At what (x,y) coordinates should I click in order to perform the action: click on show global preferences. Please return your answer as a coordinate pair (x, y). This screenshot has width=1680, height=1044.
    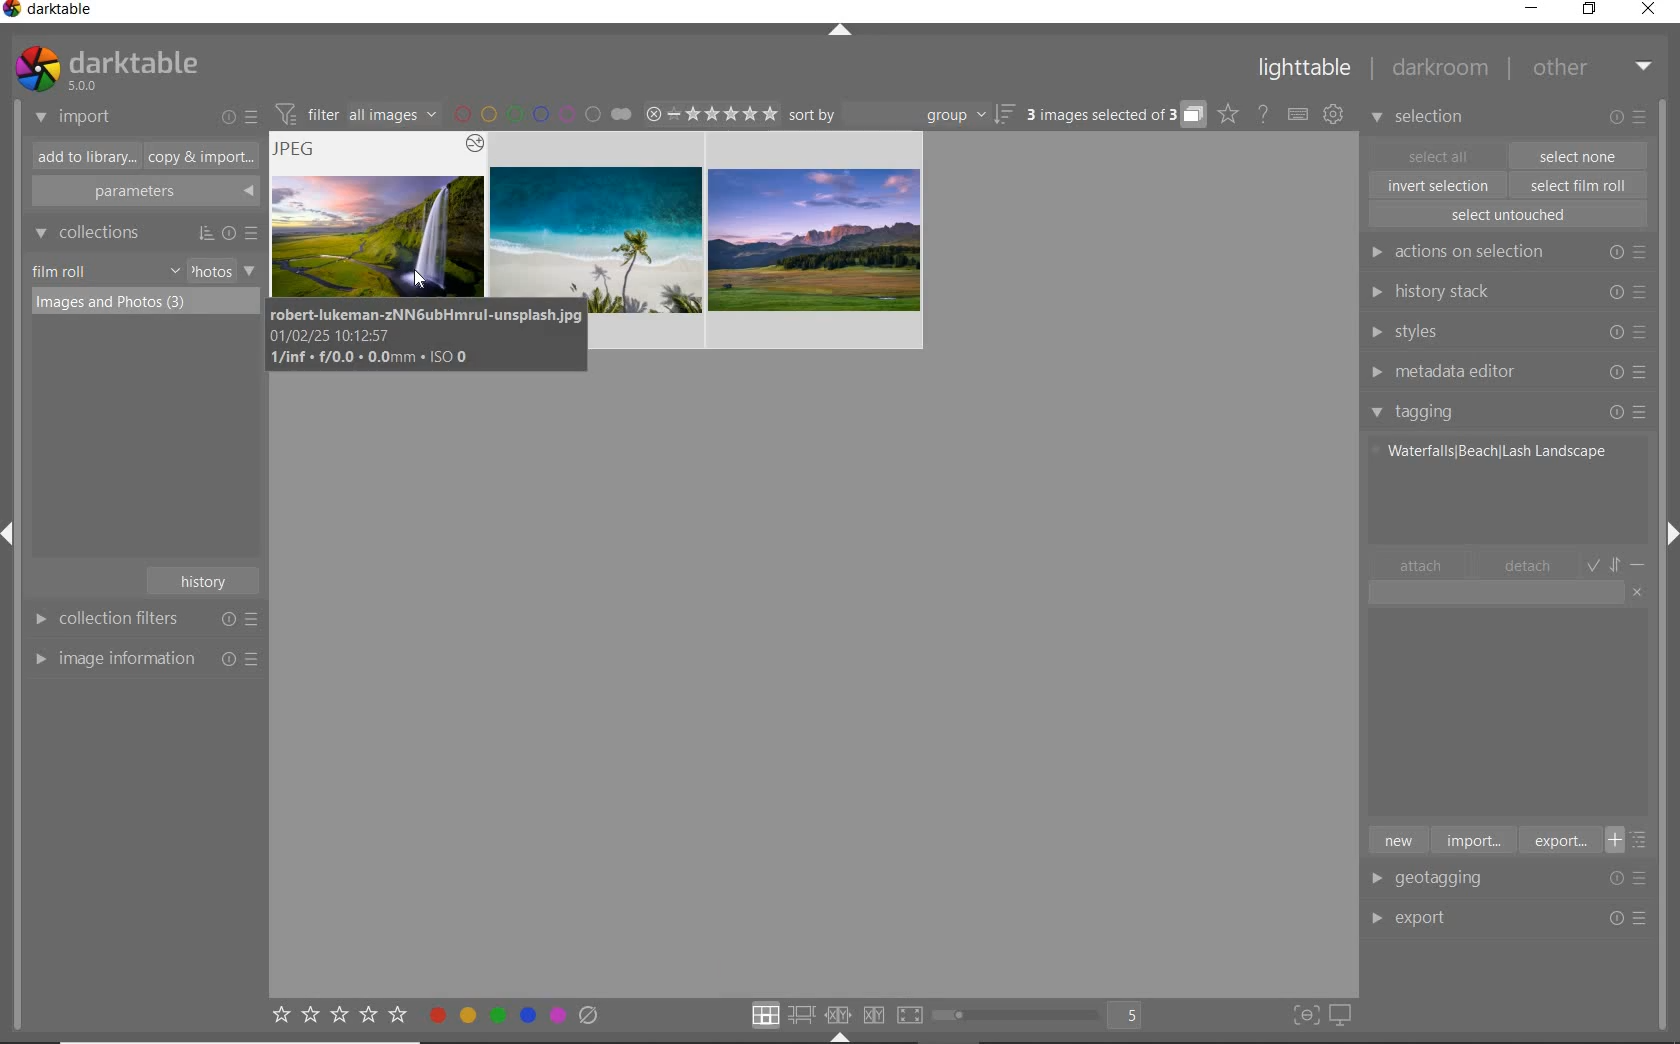
    Looking at the image, I should click on (1333, 115).